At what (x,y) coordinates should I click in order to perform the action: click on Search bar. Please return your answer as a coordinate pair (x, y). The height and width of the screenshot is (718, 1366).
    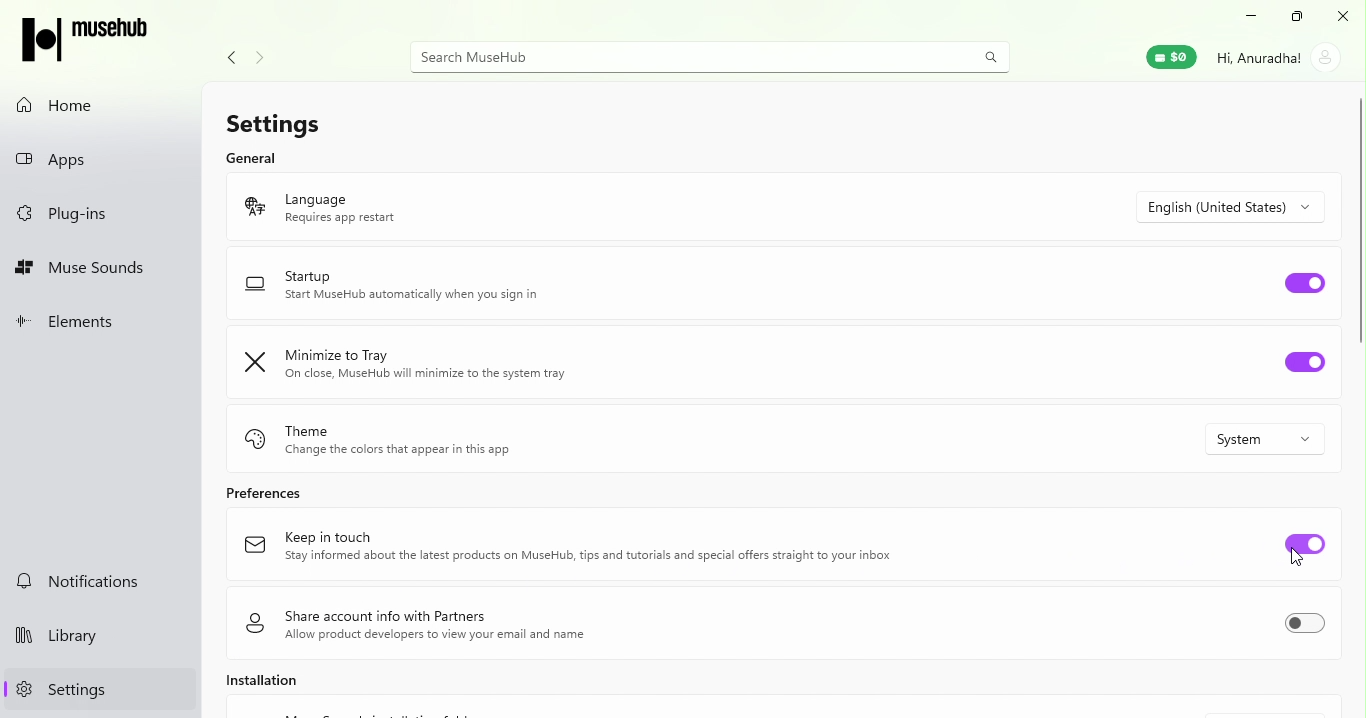
    Looking at the image, I should click on (686, 55).